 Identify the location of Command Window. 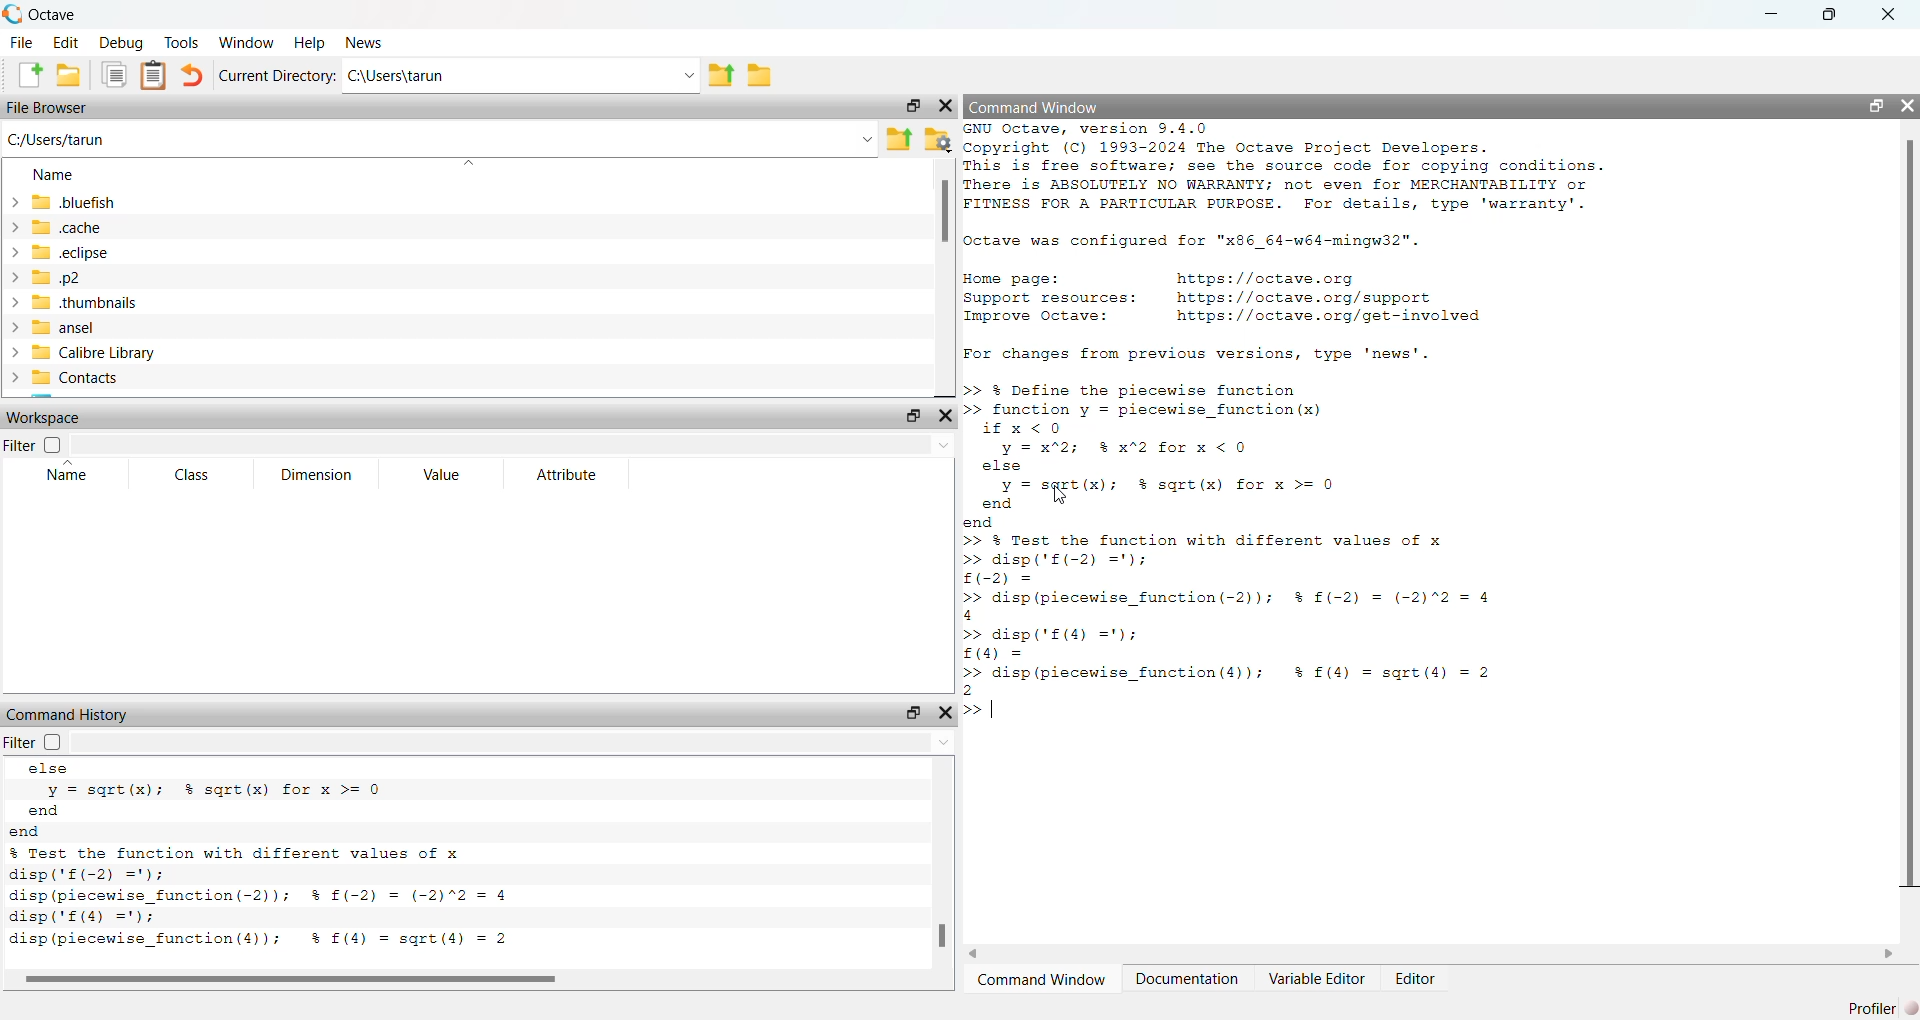
(1034, 106).